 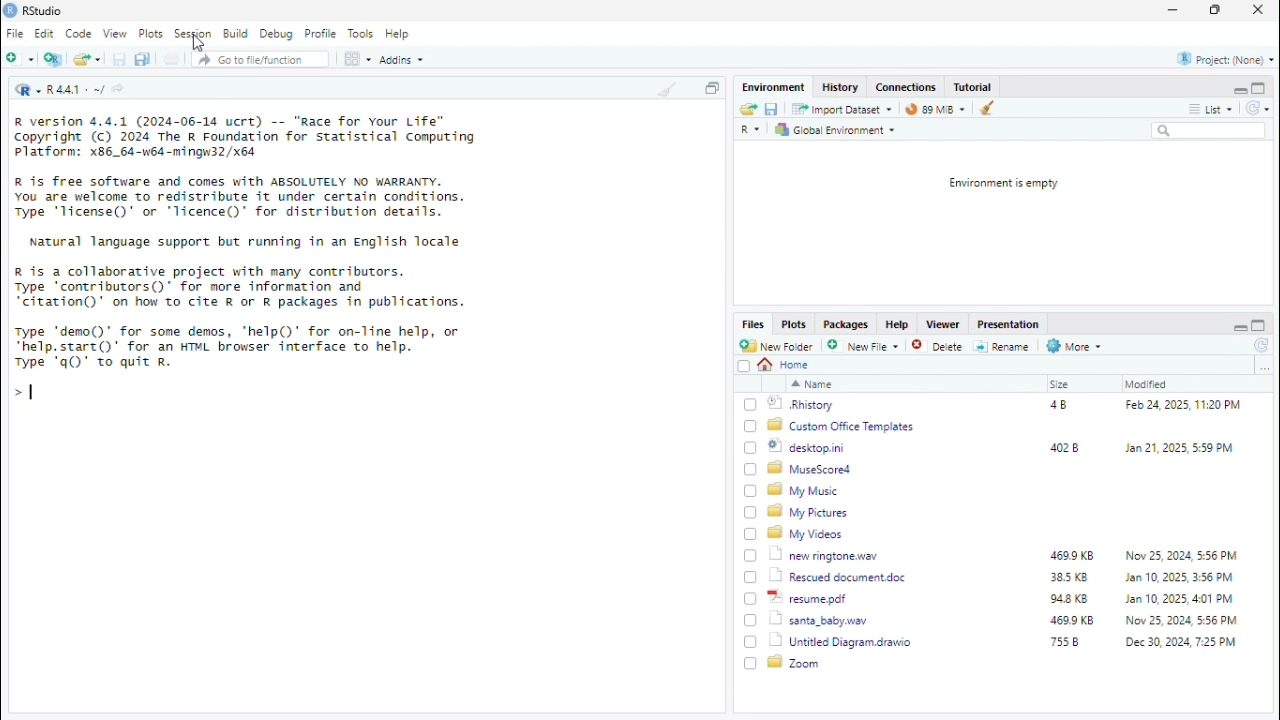 What do you see at coordinates (43, 12) in the screenshot?
I see `RStudio` at bounding box center [43, 12].